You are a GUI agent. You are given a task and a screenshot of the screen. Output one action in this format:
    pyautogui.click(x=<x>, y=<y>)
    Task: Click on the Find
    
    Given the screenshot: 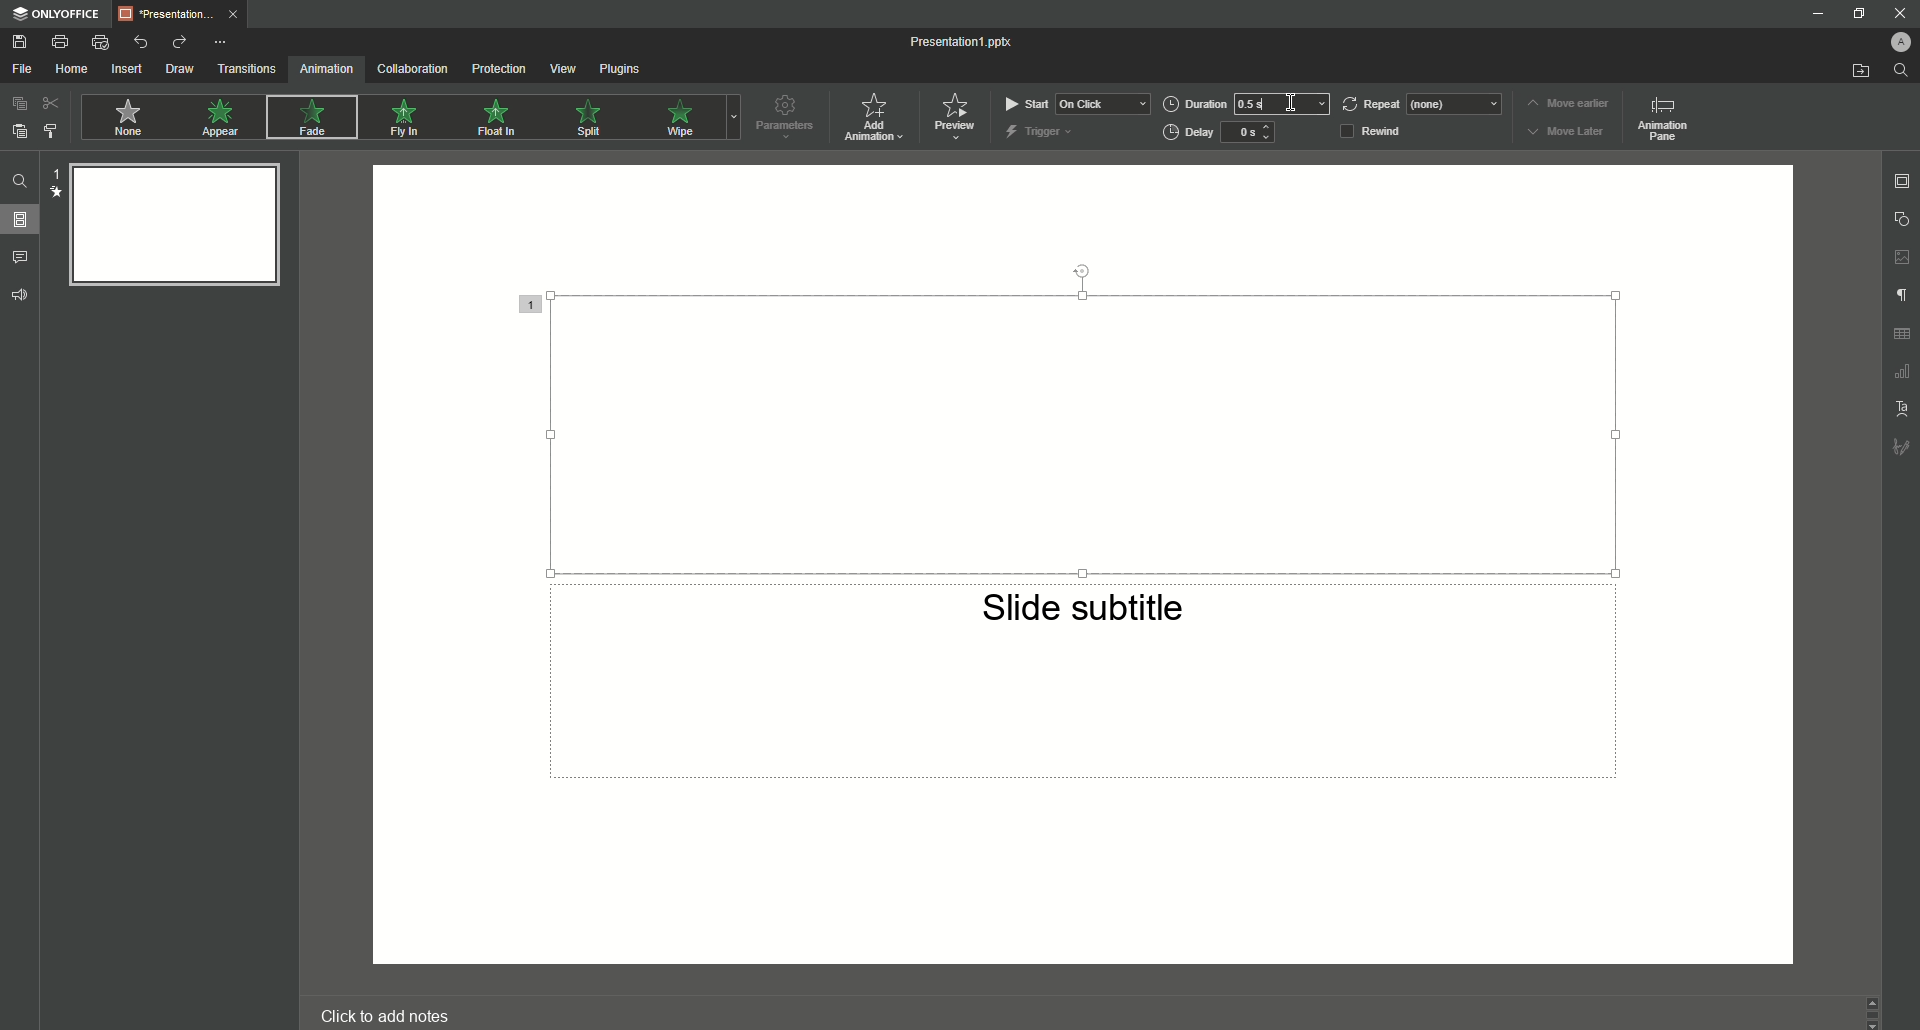 What is the action you would take?
    pyautogui.click(x=23, y=184)
    